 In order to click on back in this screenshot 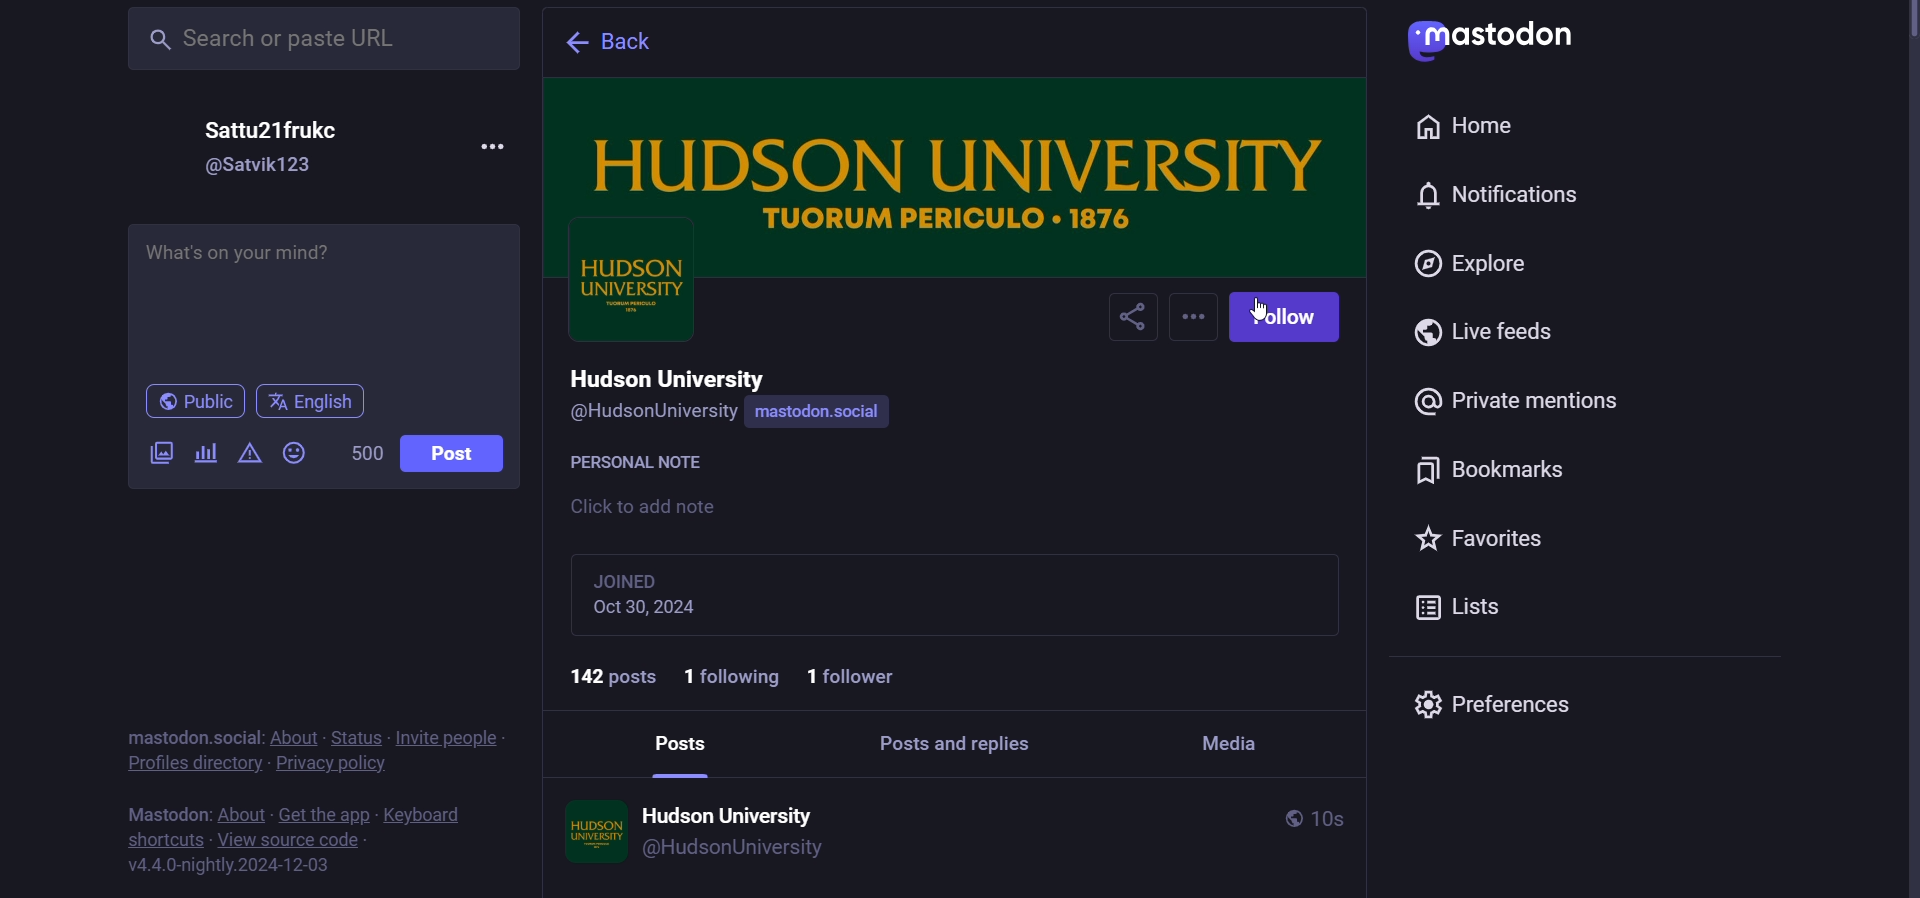, I will do `click(618, 44)`.